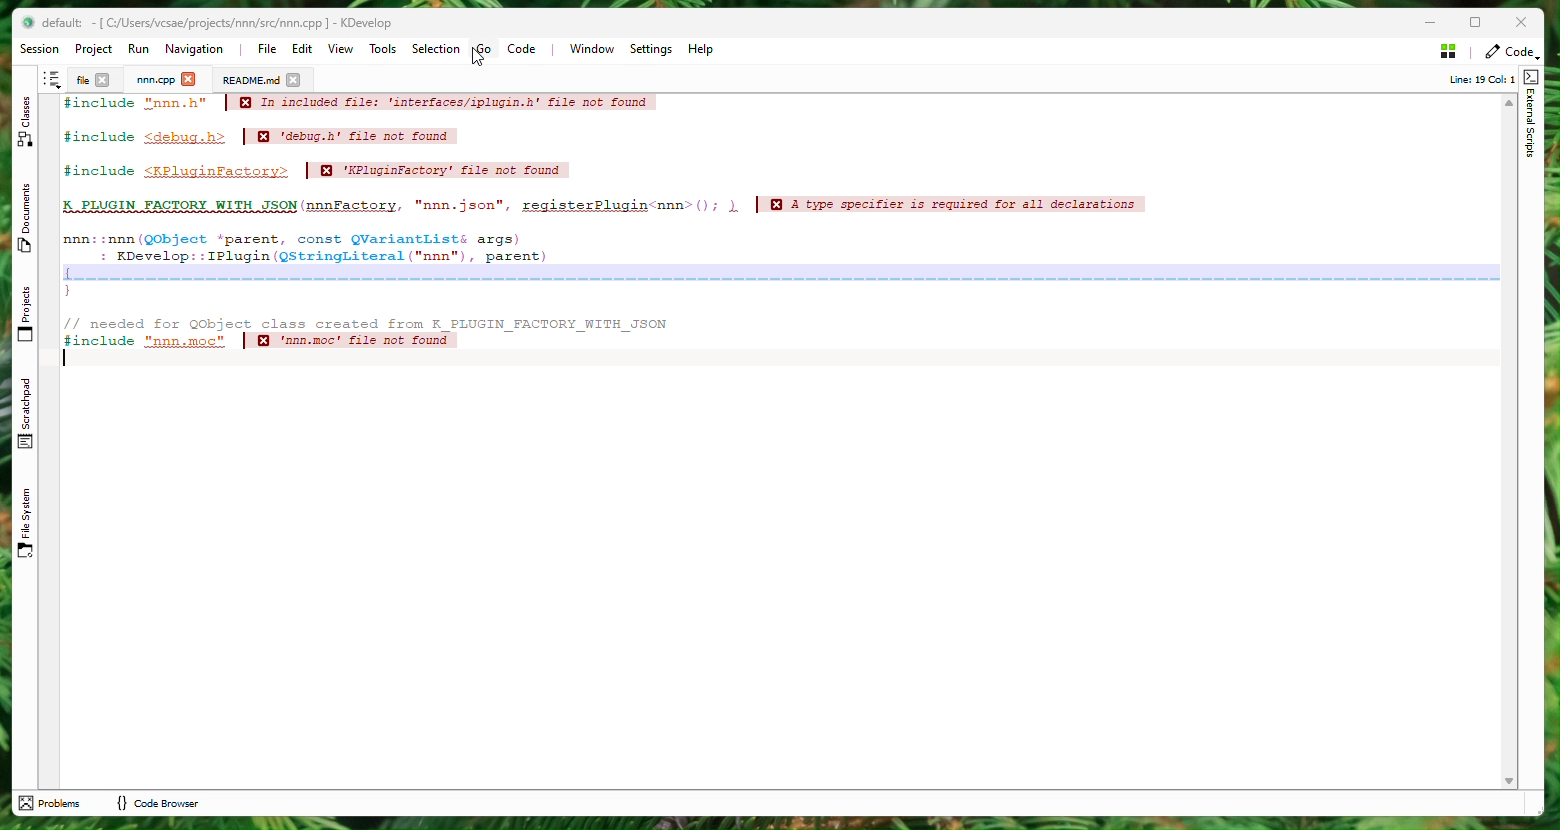  Describe the element at coordinates (157, 803) in the screenshot. I see `code browser` at that location.